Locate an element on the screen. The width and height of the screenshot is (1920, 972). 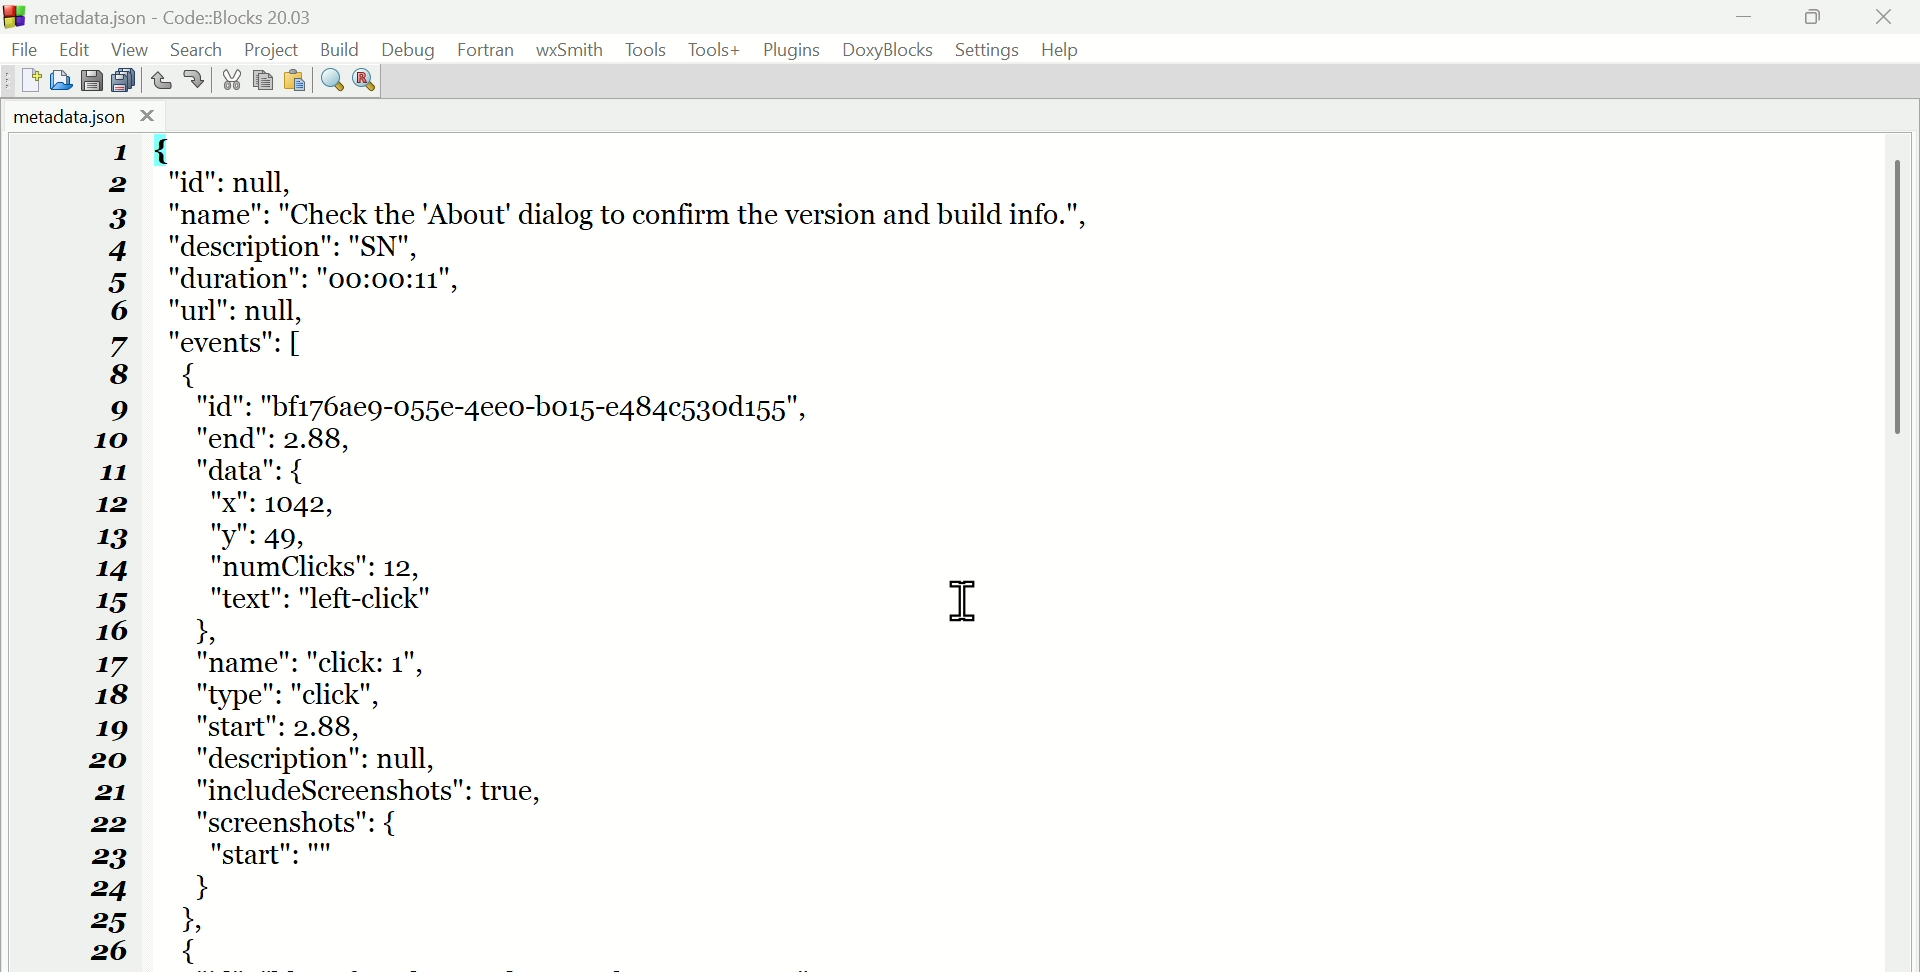
Copy is located at coordinates (262, 81).